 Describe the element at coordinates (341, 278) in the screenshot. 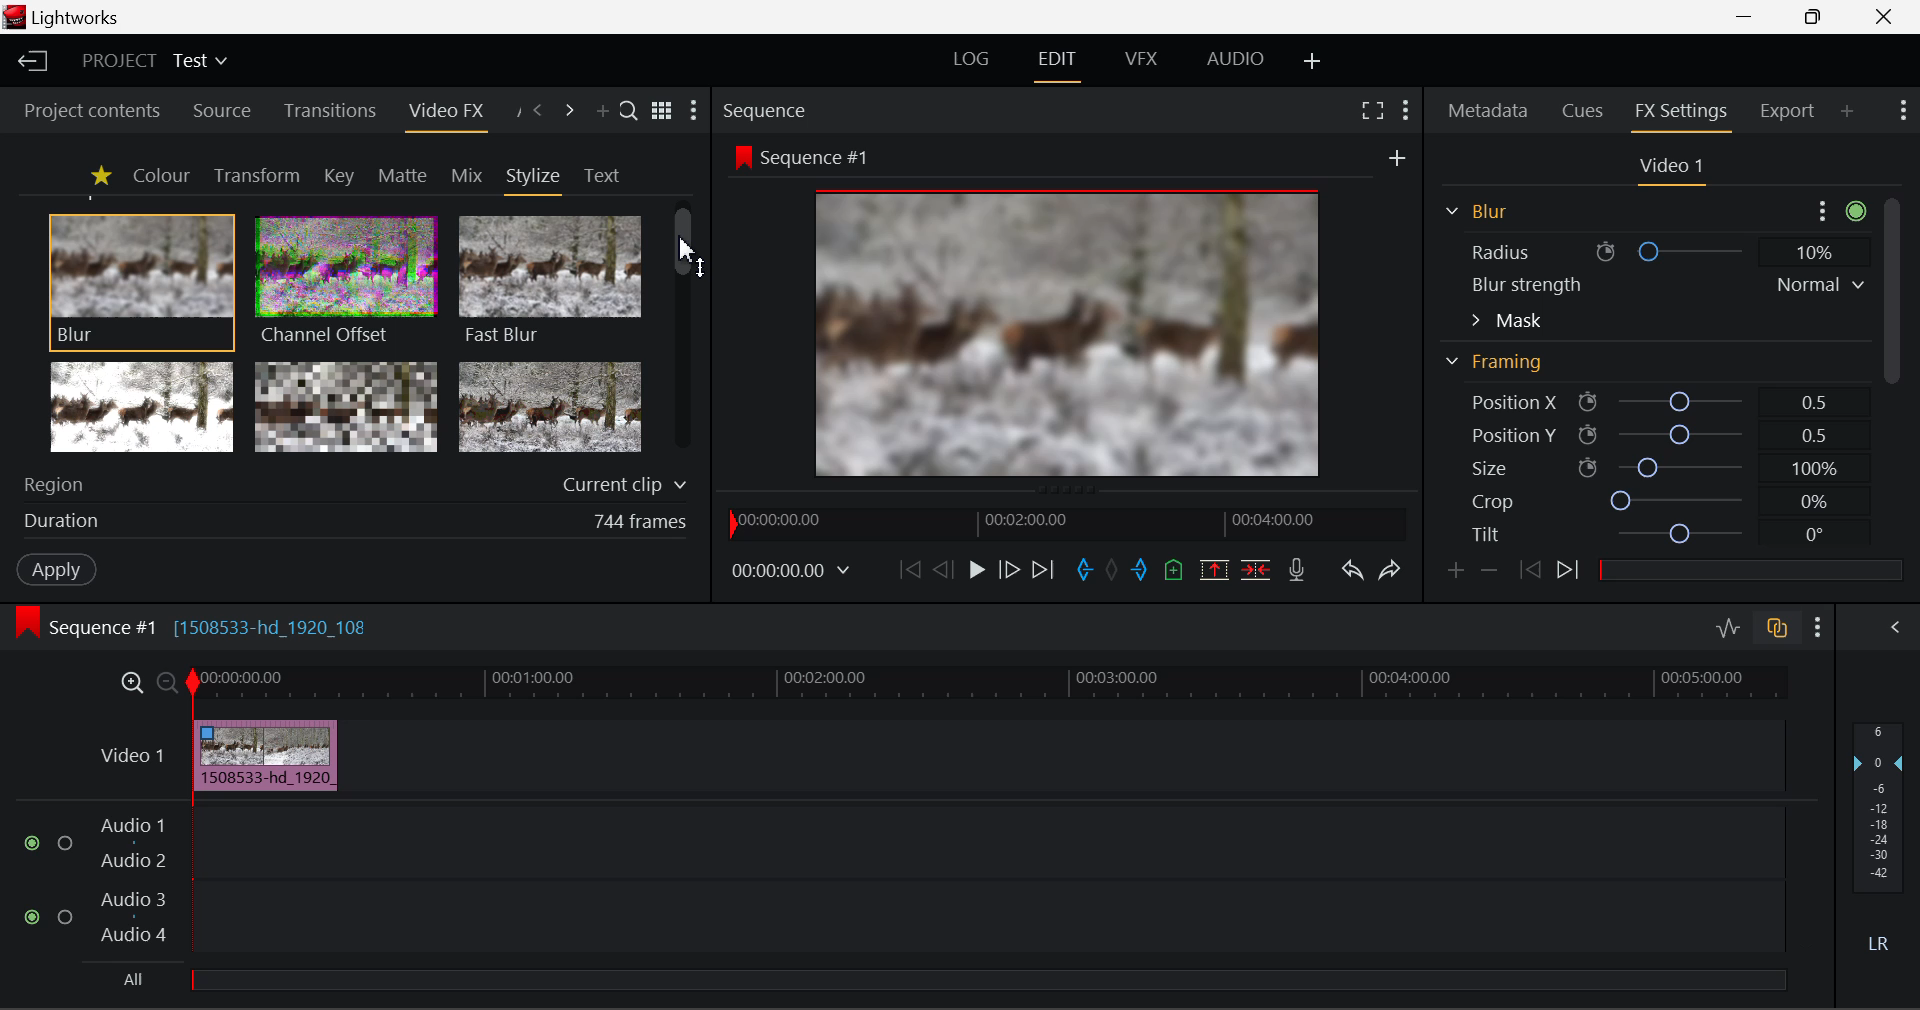

I see `Channel Offset` at that location.